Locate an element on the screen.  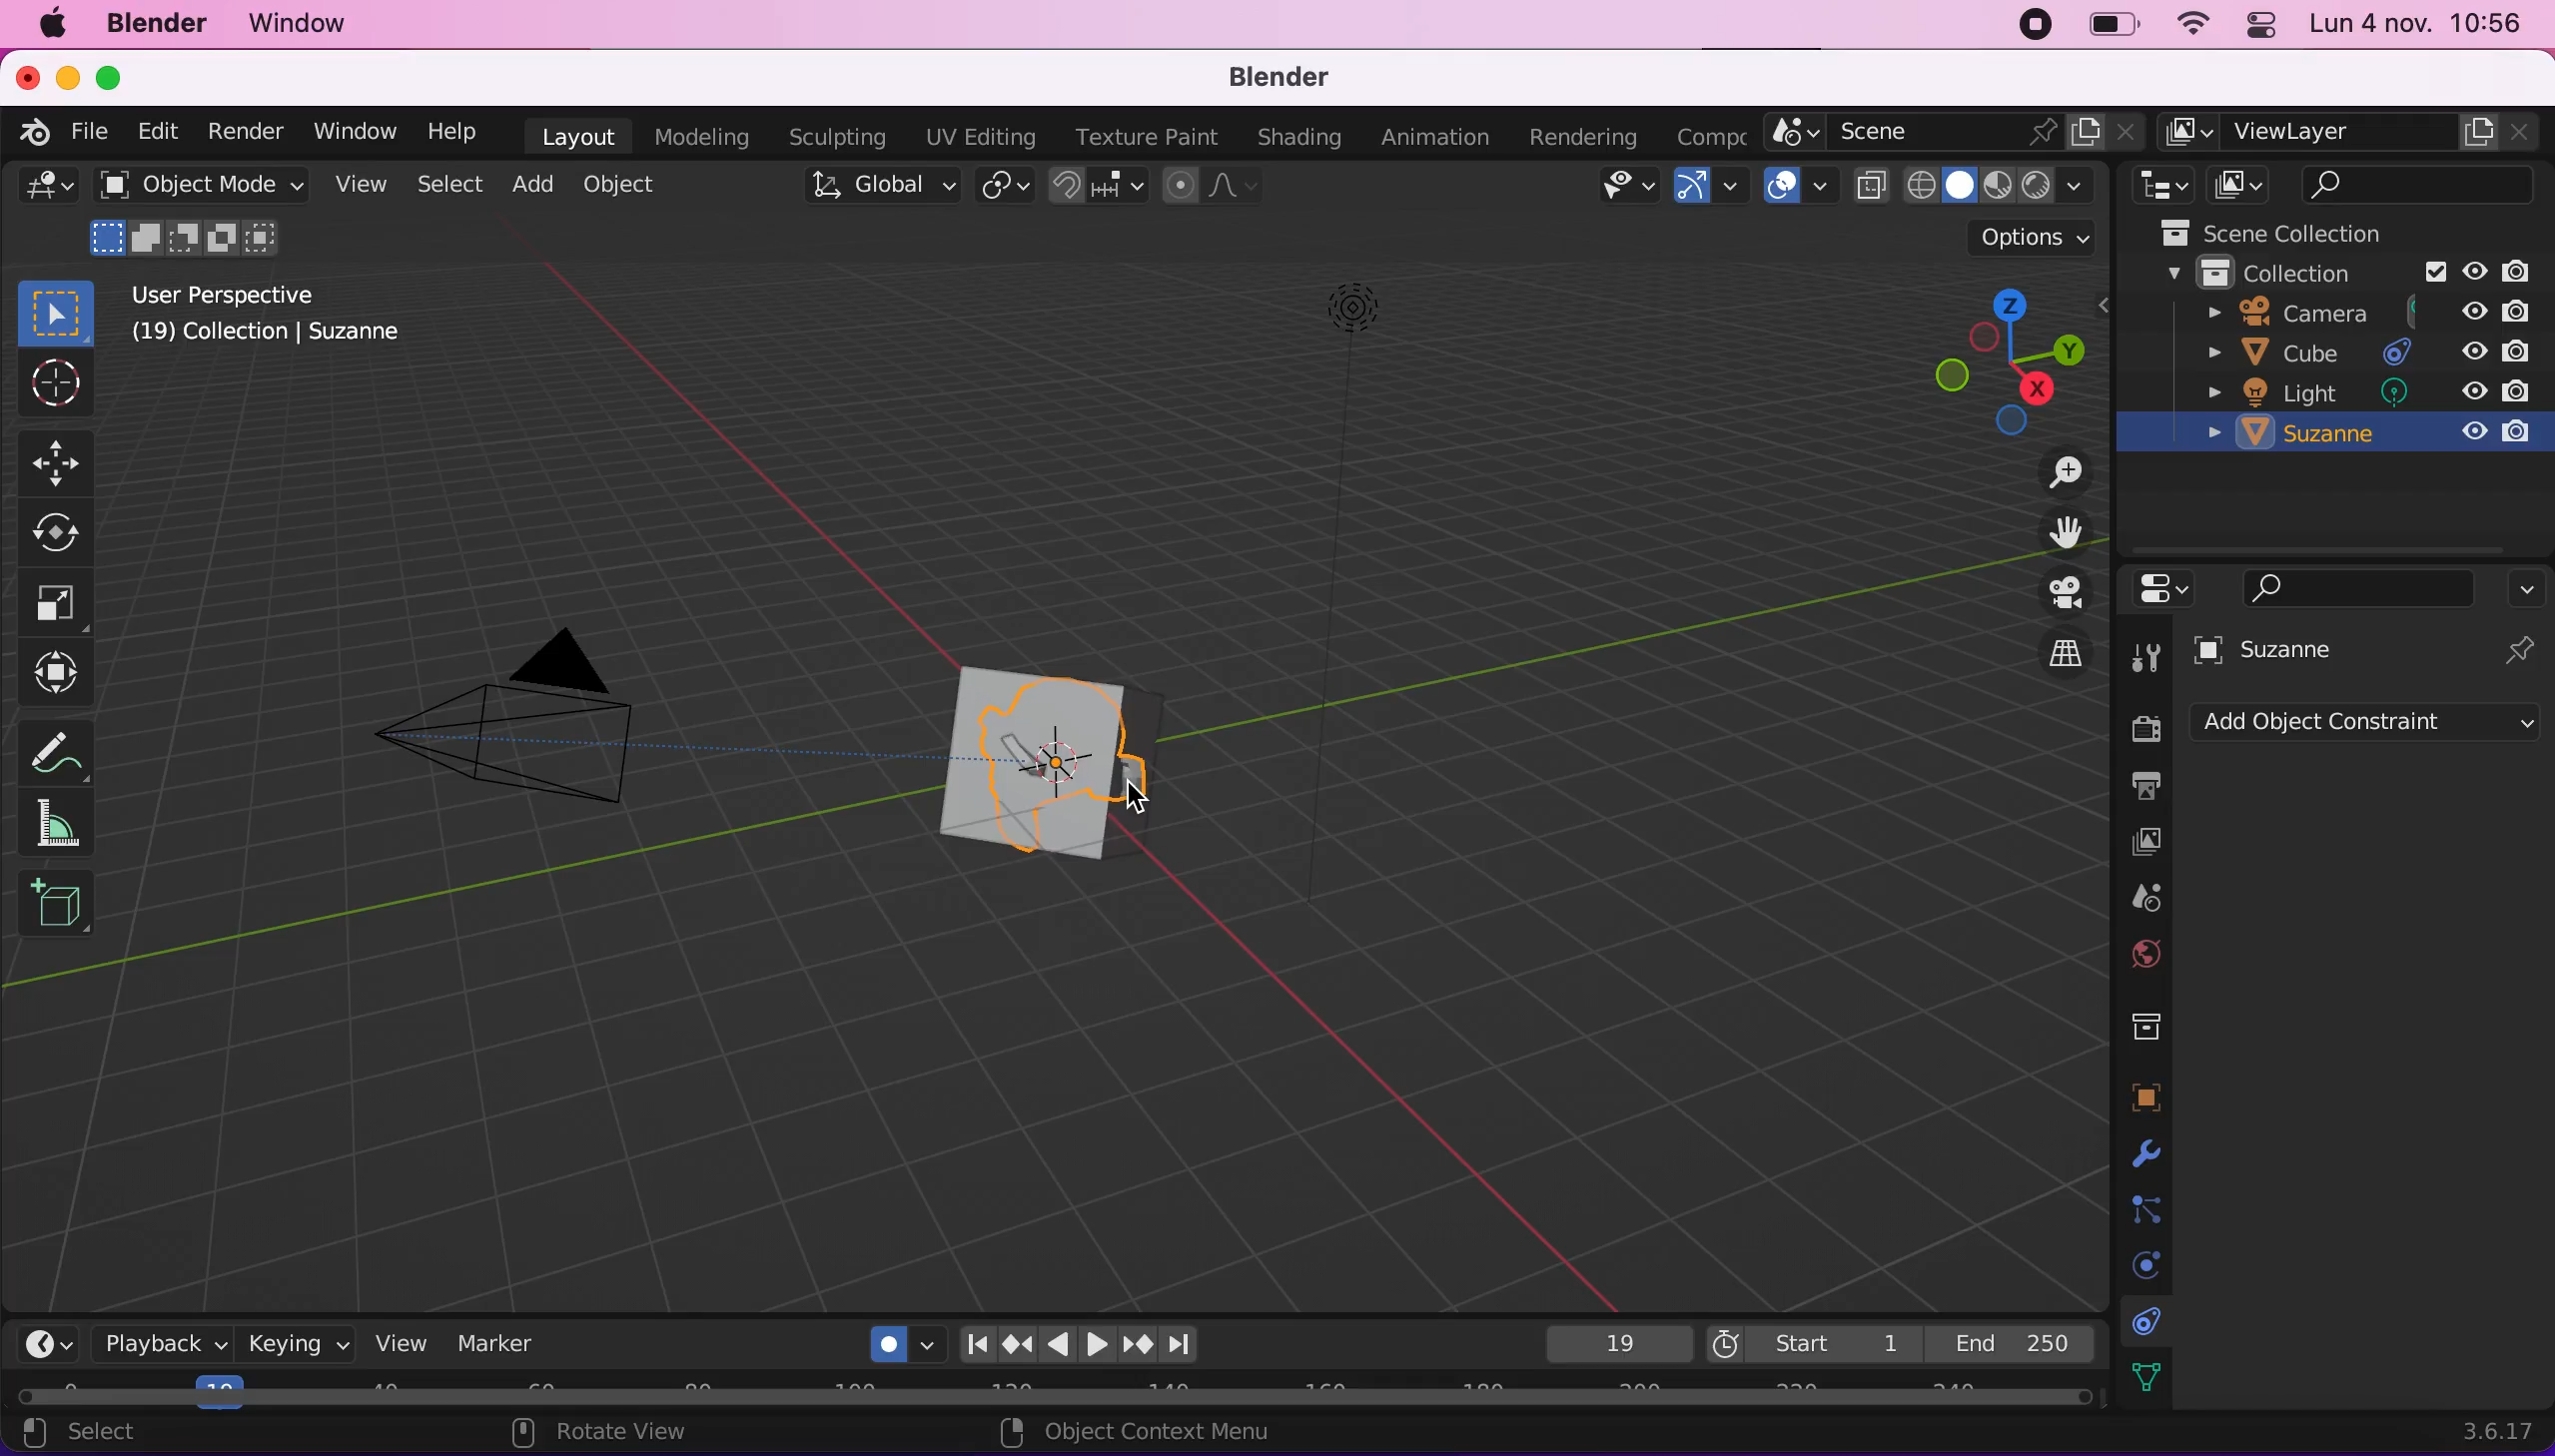
select is located at coordinates (104, 1435).